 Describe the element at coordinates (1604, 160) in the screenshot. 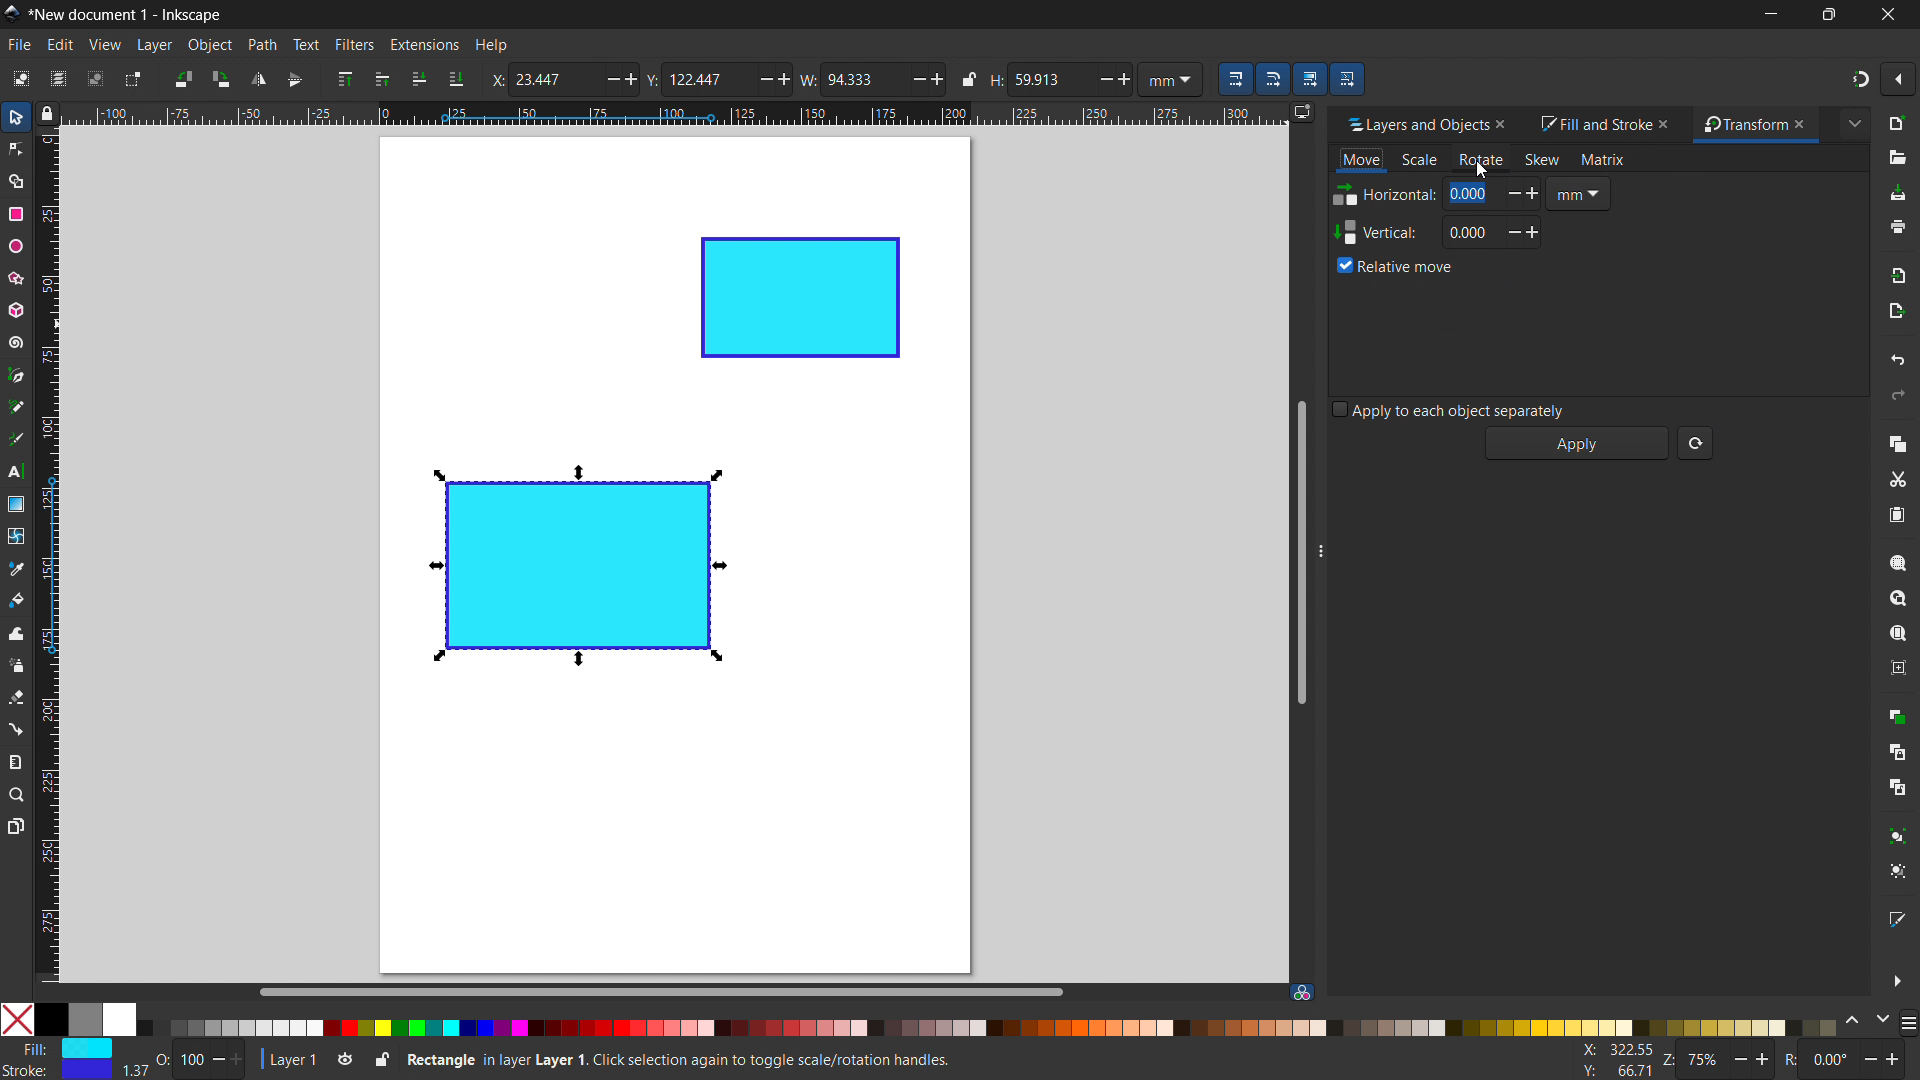

I see `matrix` at that location.